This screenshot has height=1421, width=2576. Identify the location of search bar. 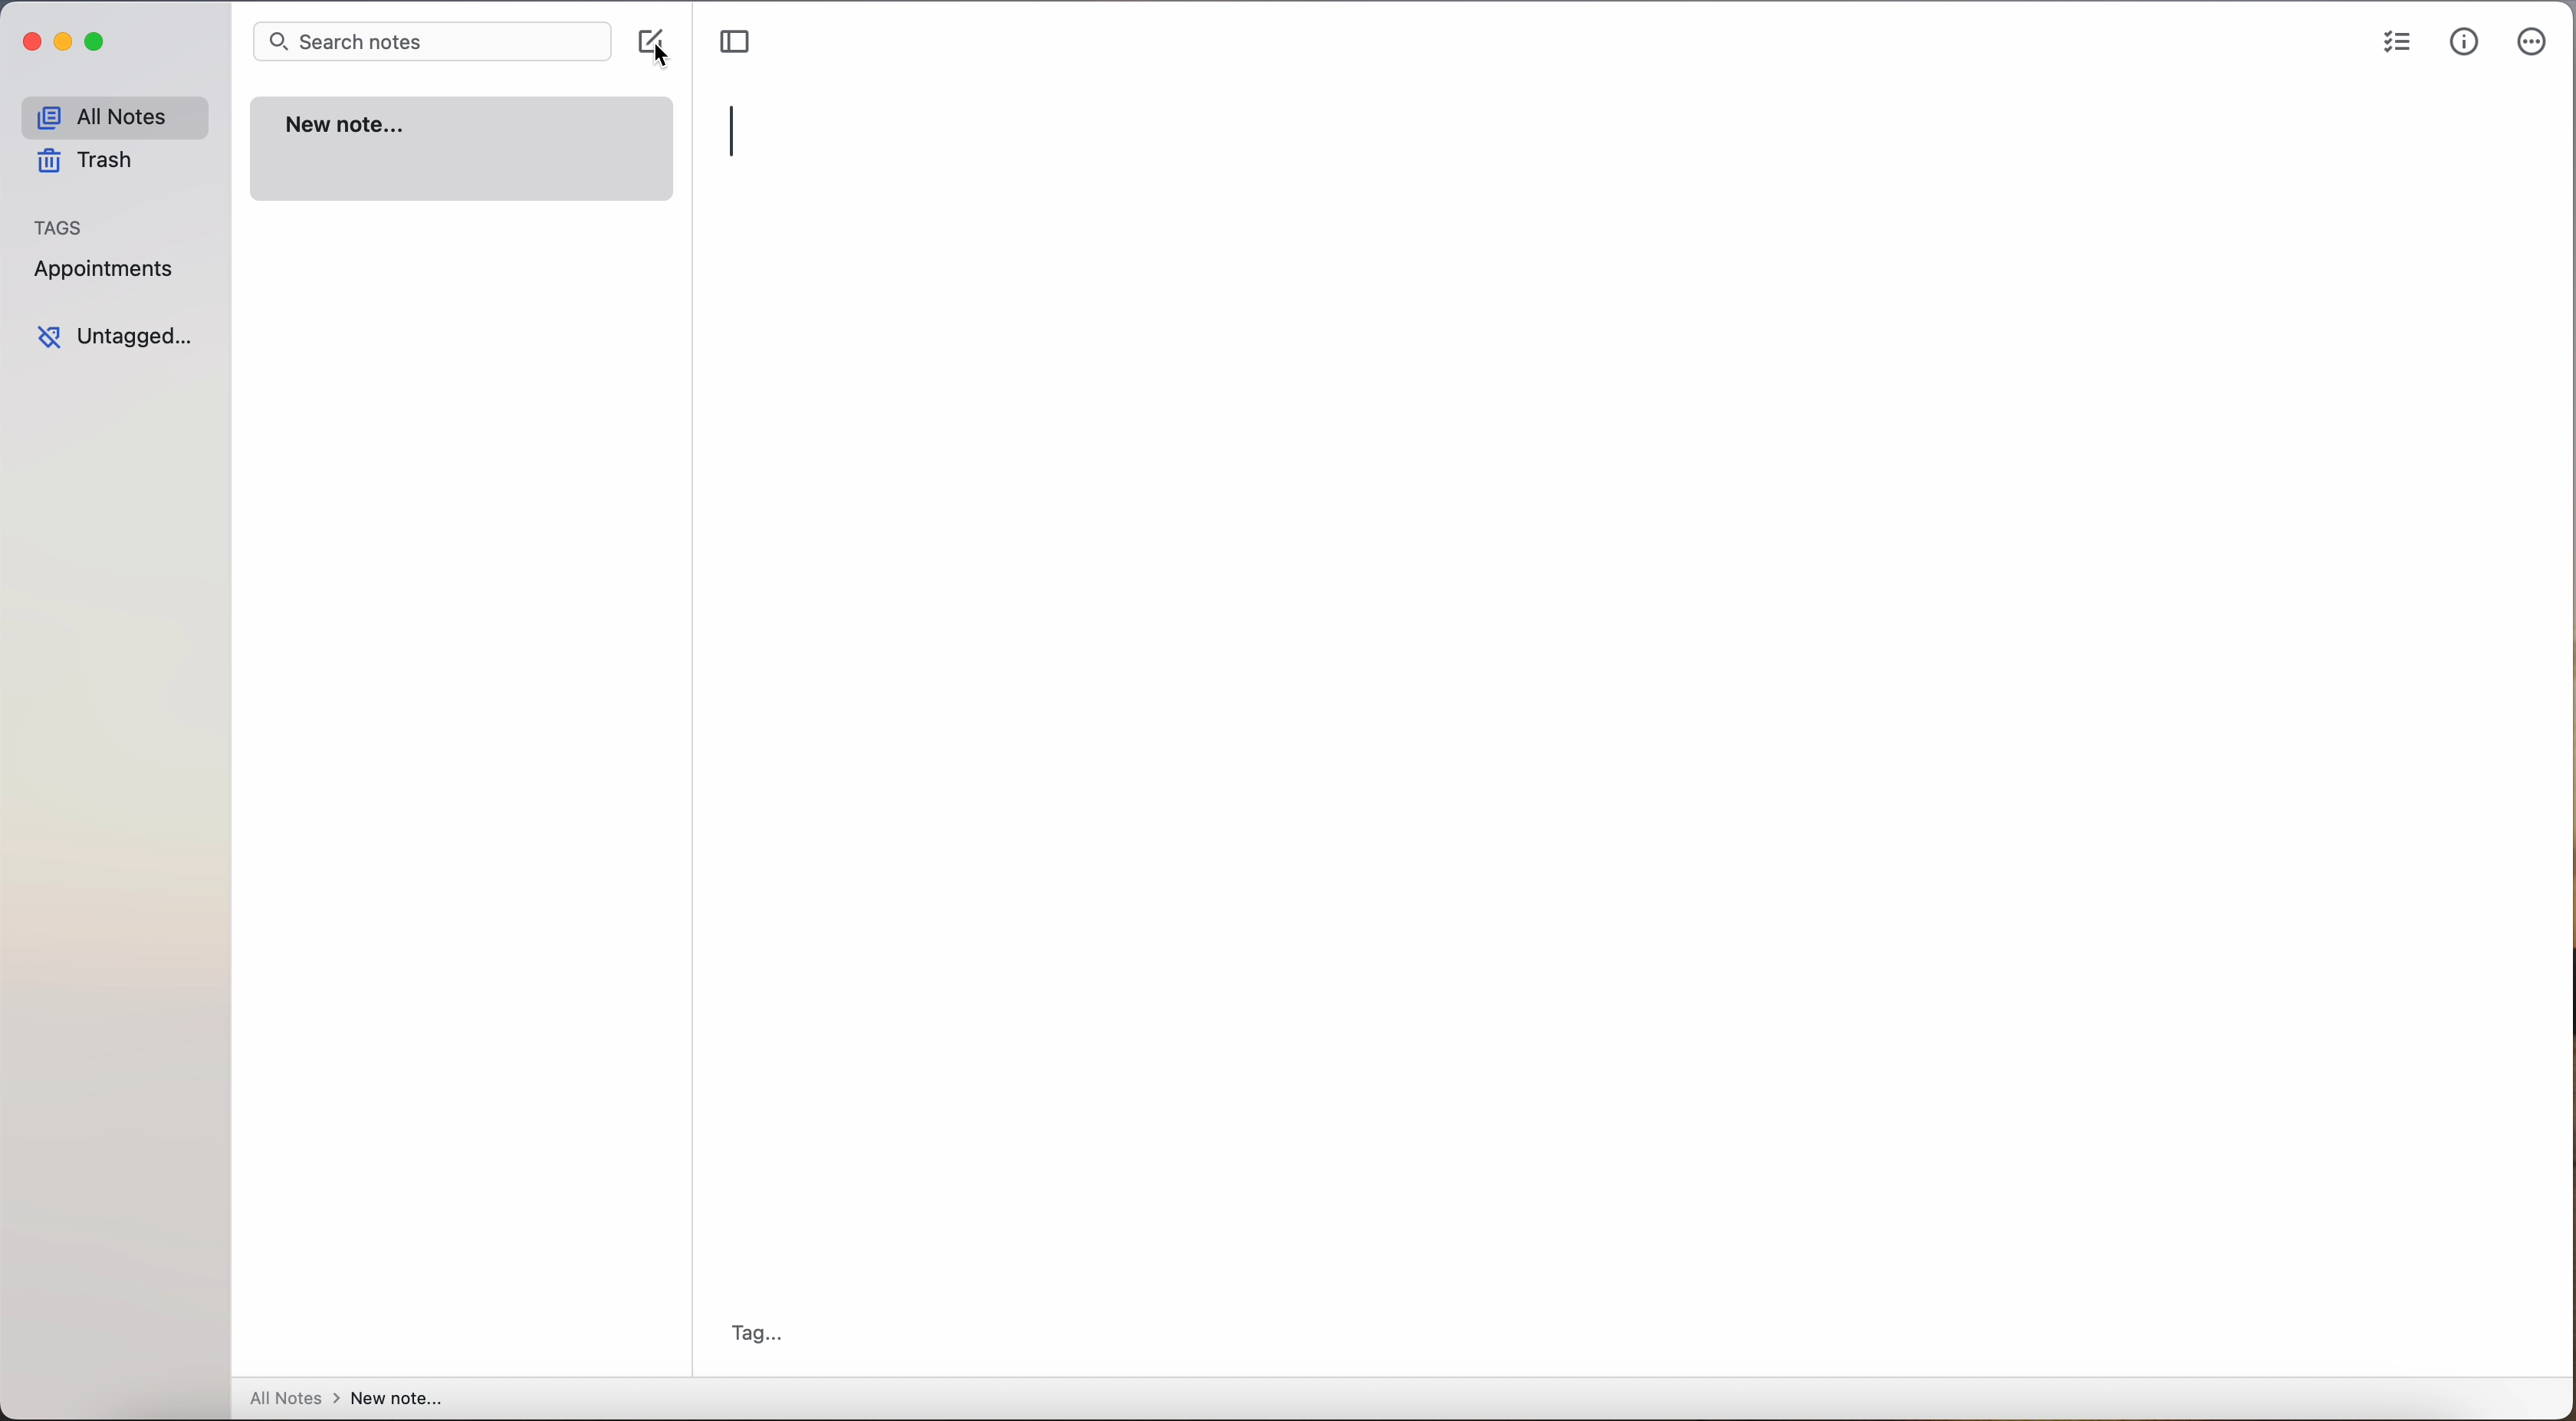
(433, 41).